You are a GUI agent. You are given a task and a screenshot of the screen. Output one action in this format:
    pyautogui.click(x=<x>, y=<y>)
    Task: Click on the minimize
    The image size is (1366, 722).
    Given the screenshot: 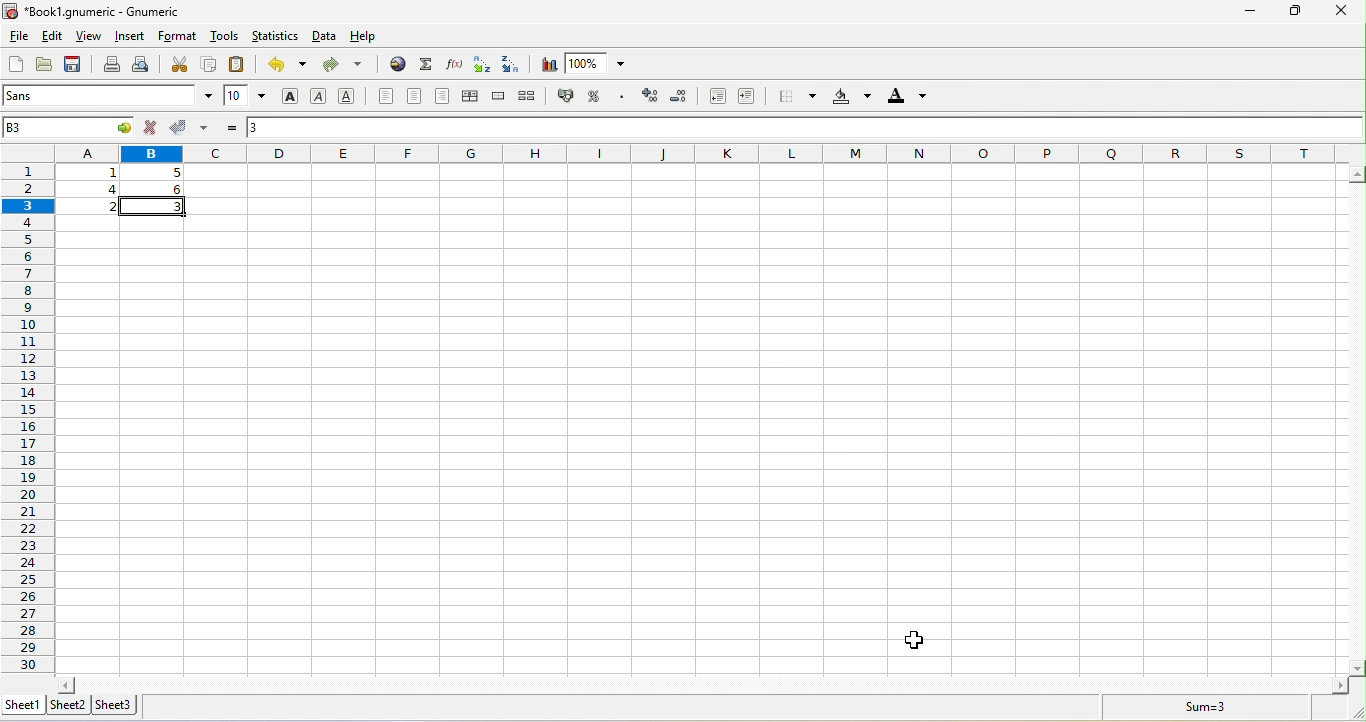 What is the action you would take?
    pyautogui.click(x=1251, y=12)
    